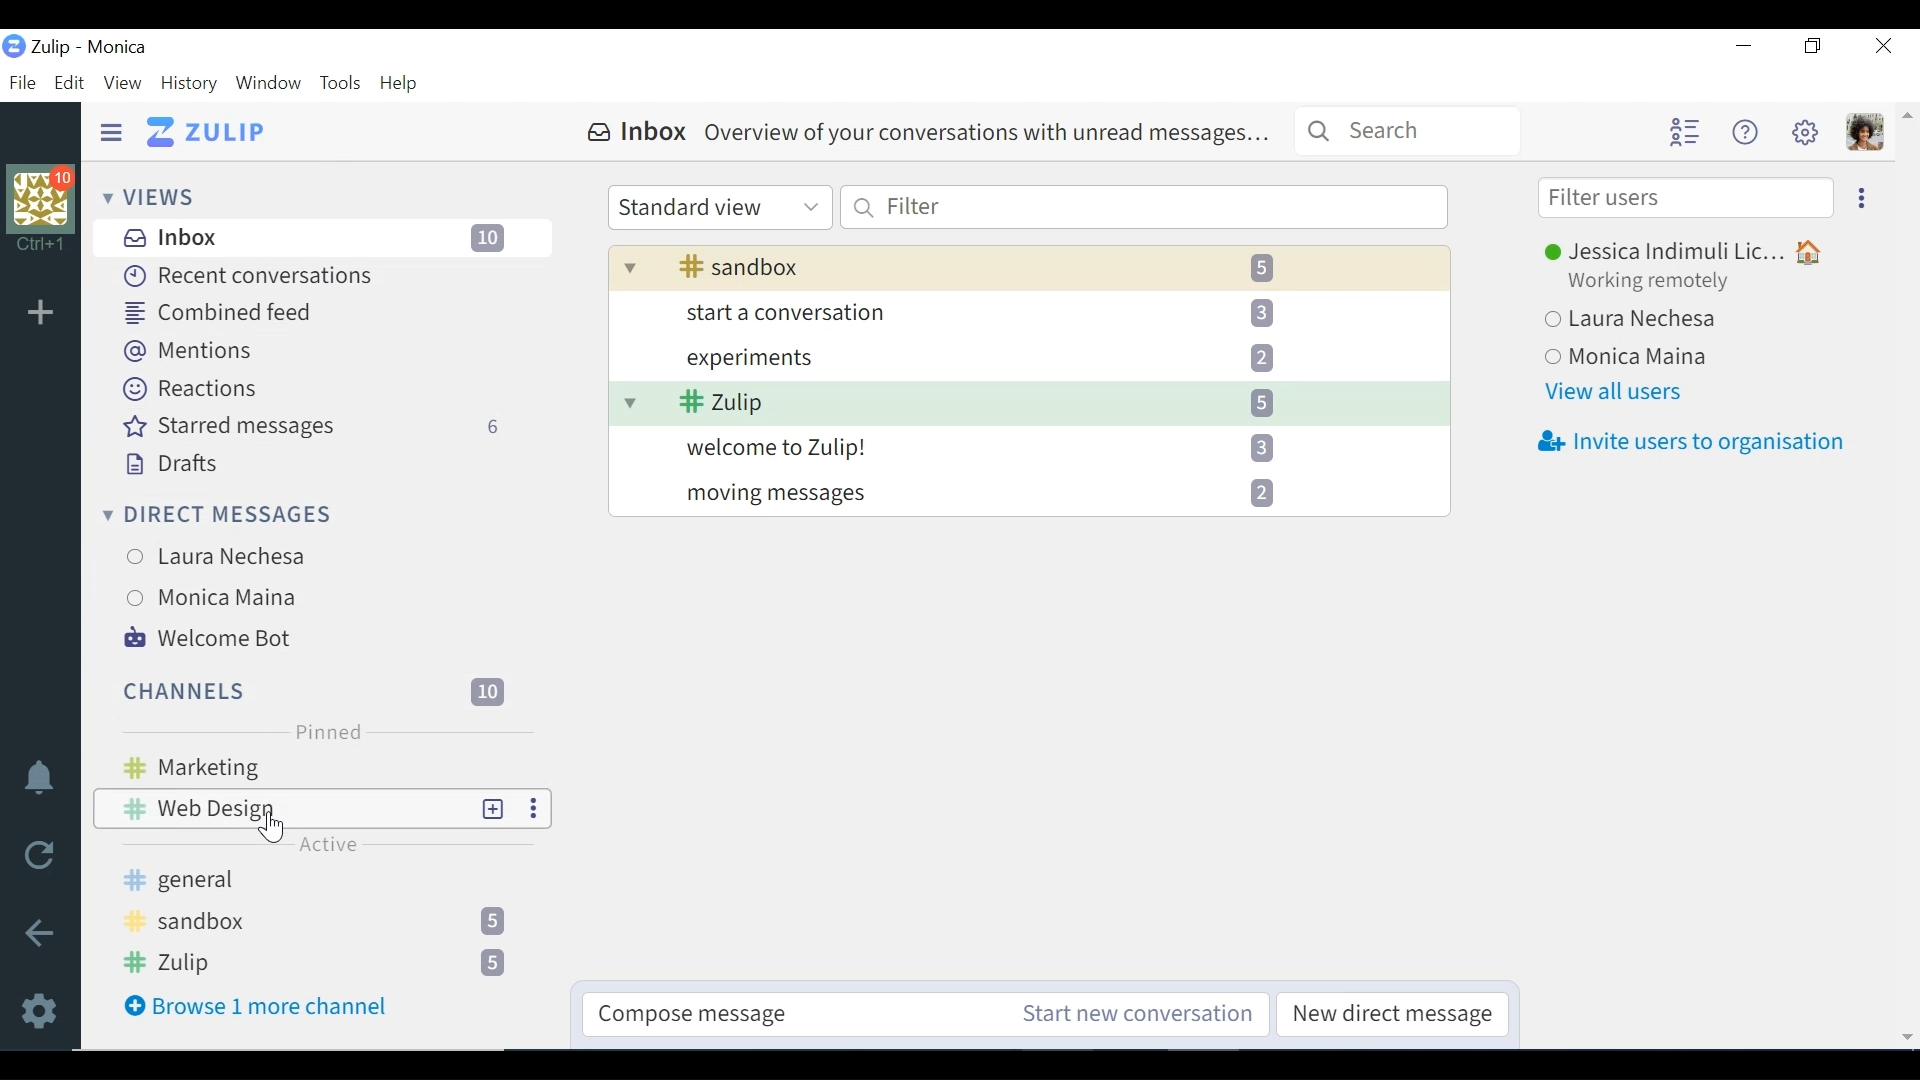  Describe the element at coordinates (169, 462) in the screenshot. I see `Drafts` at that location.